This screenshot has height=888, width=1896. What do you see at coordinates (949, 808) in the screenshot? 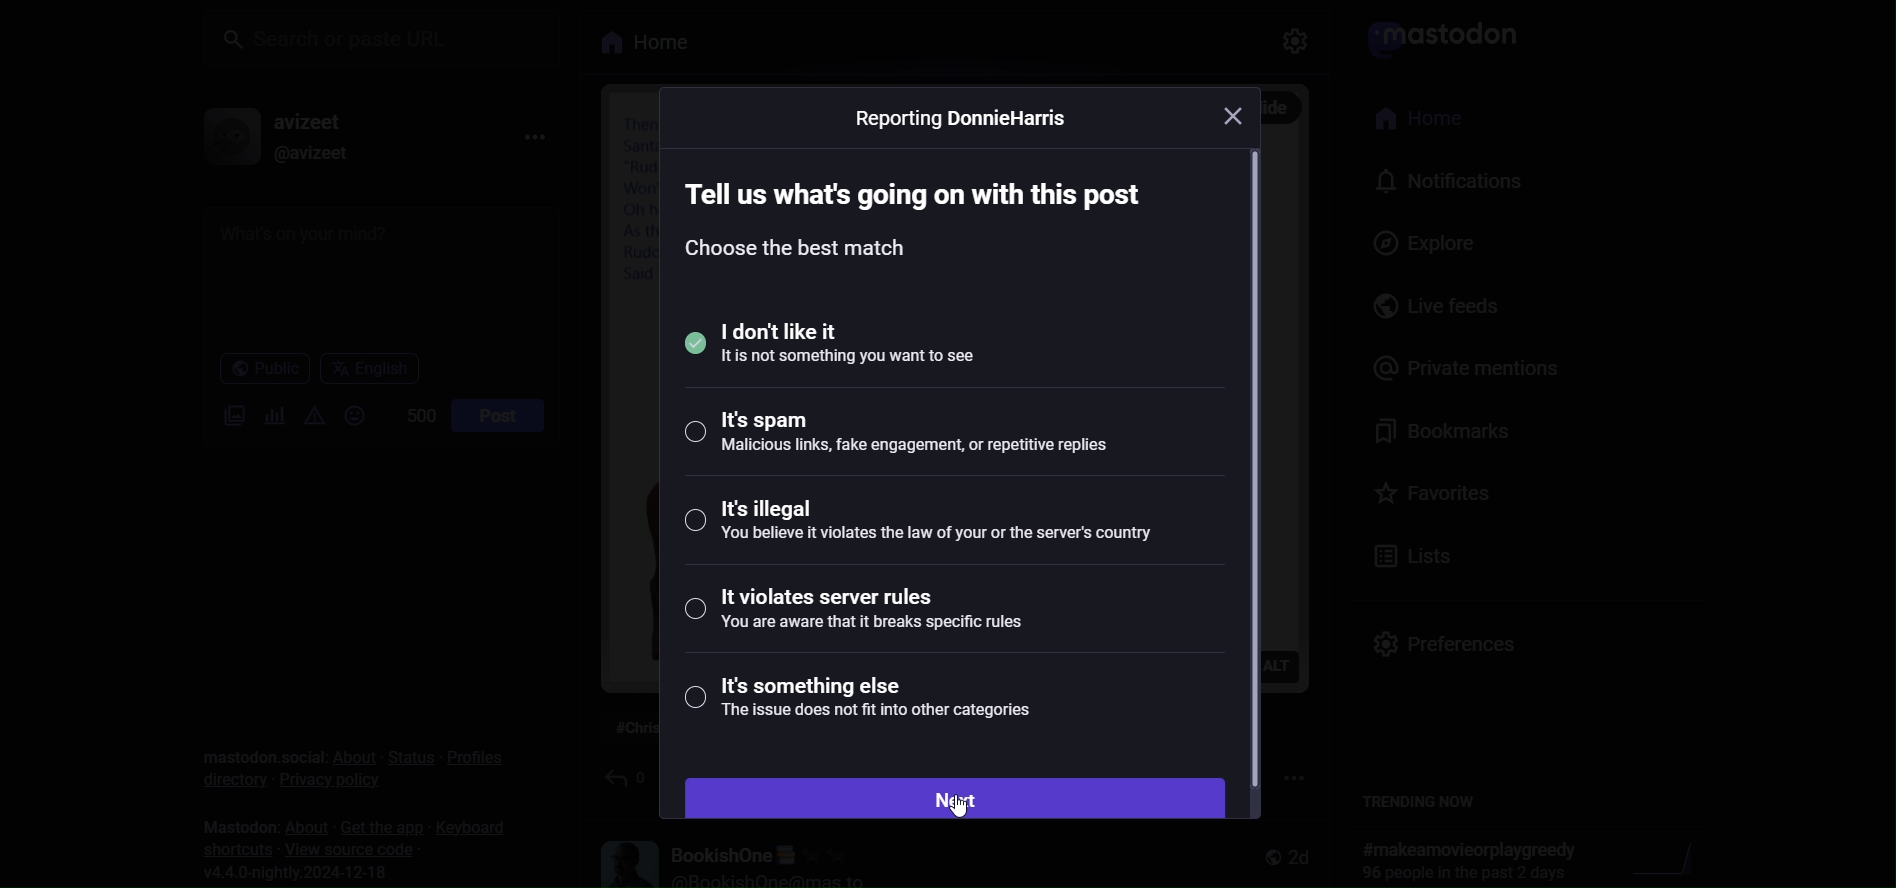
I see `cursor` at bounding box center [949, 808].